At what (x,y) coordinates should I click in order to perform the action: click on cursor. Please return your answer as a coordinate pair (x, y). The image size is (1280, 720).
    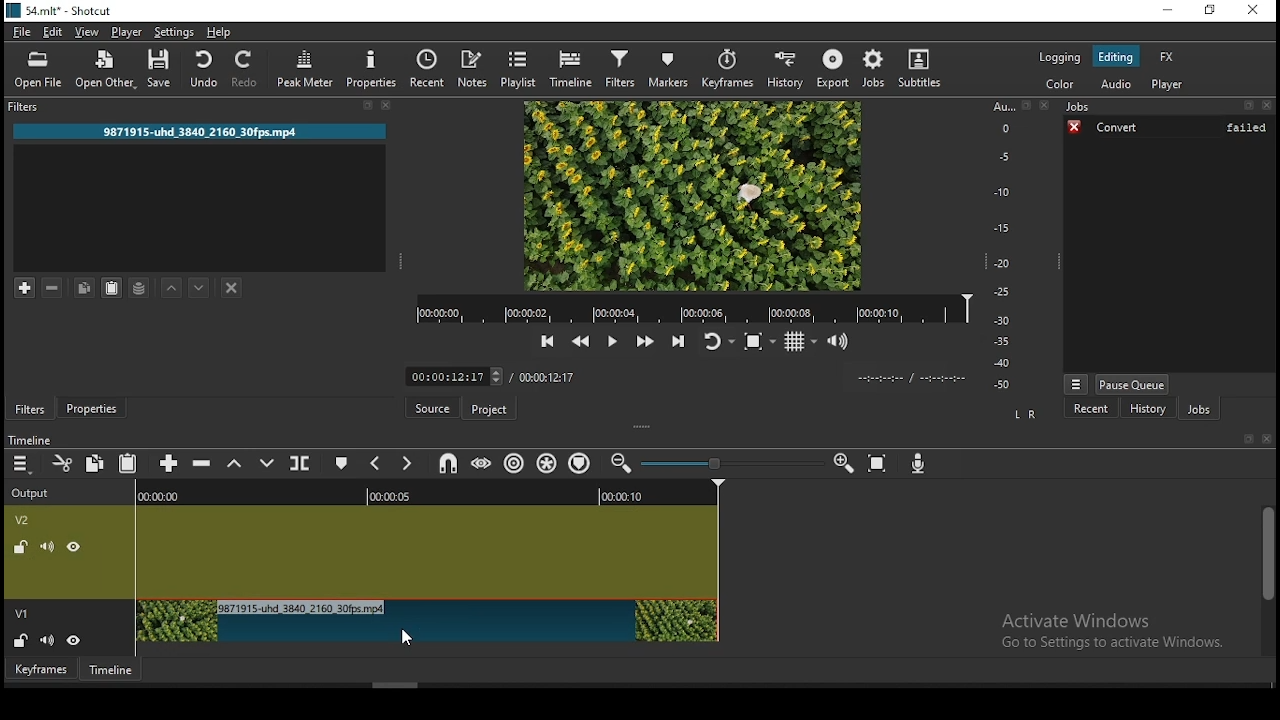
    Looking at the image, I should click on (409, 631).